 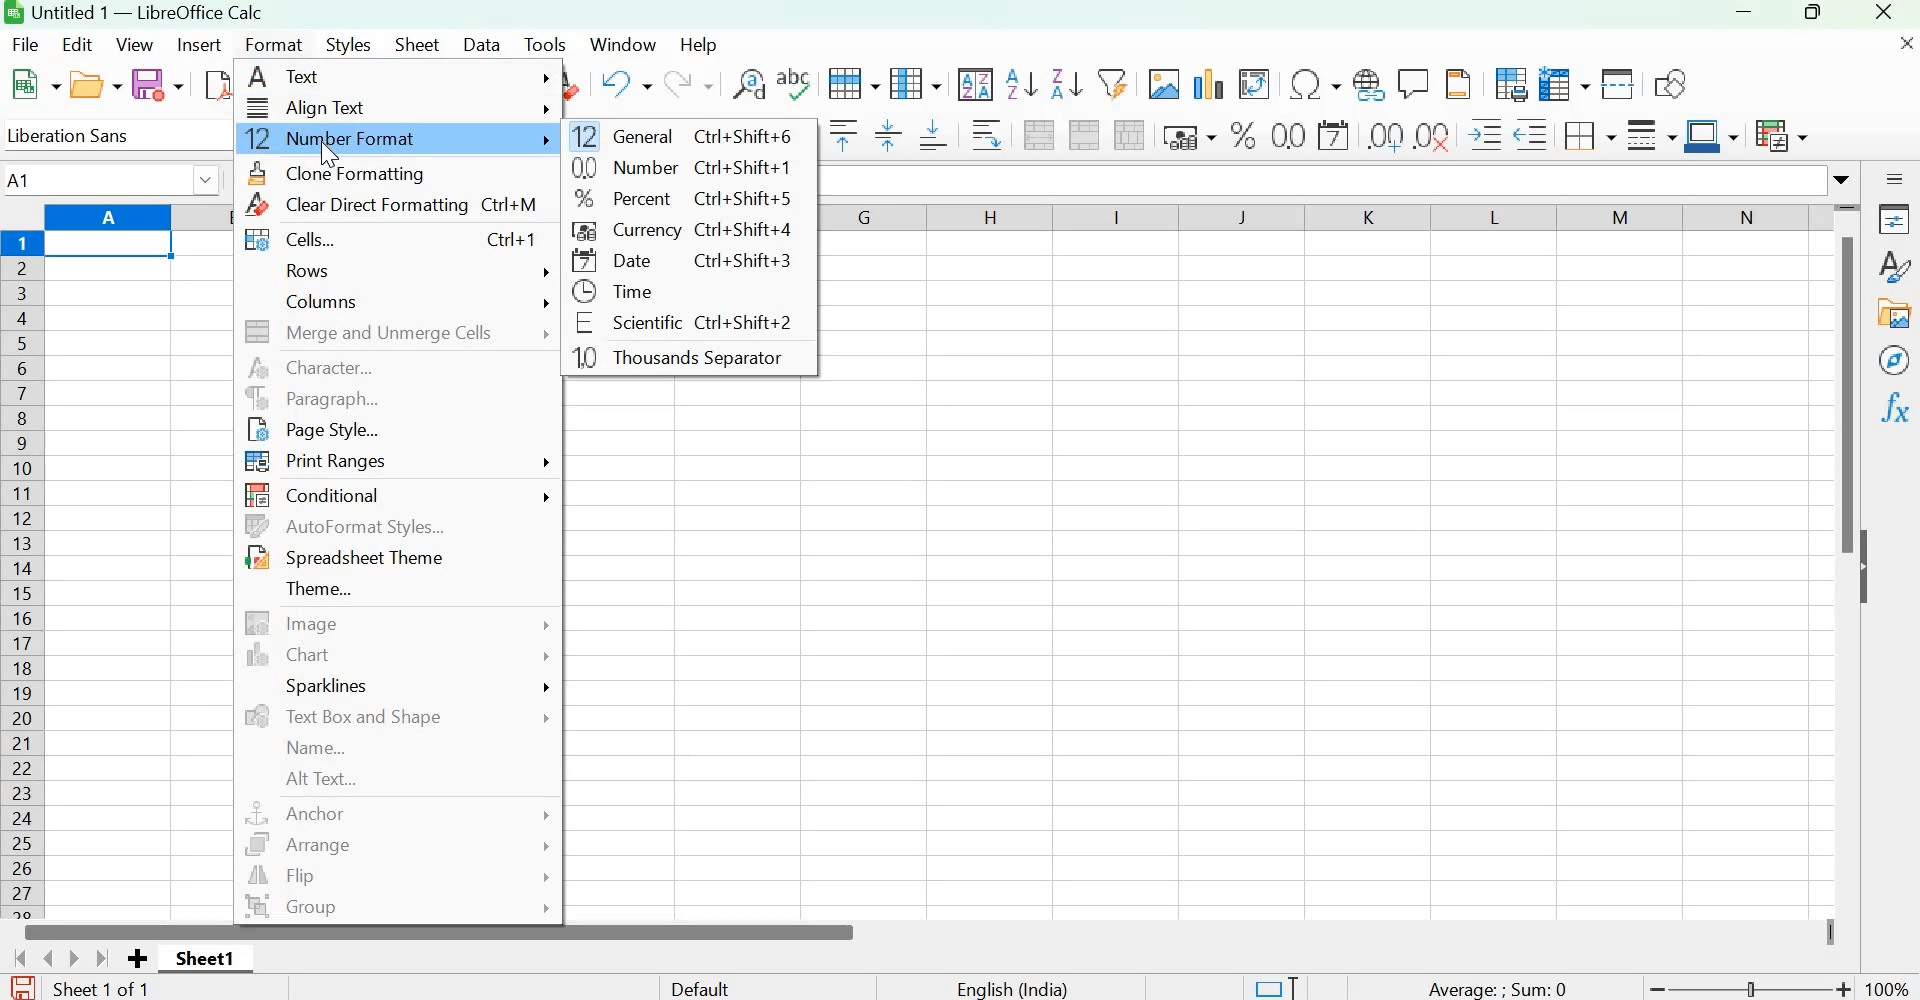 I want to click on Default, so click(x=719, y=986).